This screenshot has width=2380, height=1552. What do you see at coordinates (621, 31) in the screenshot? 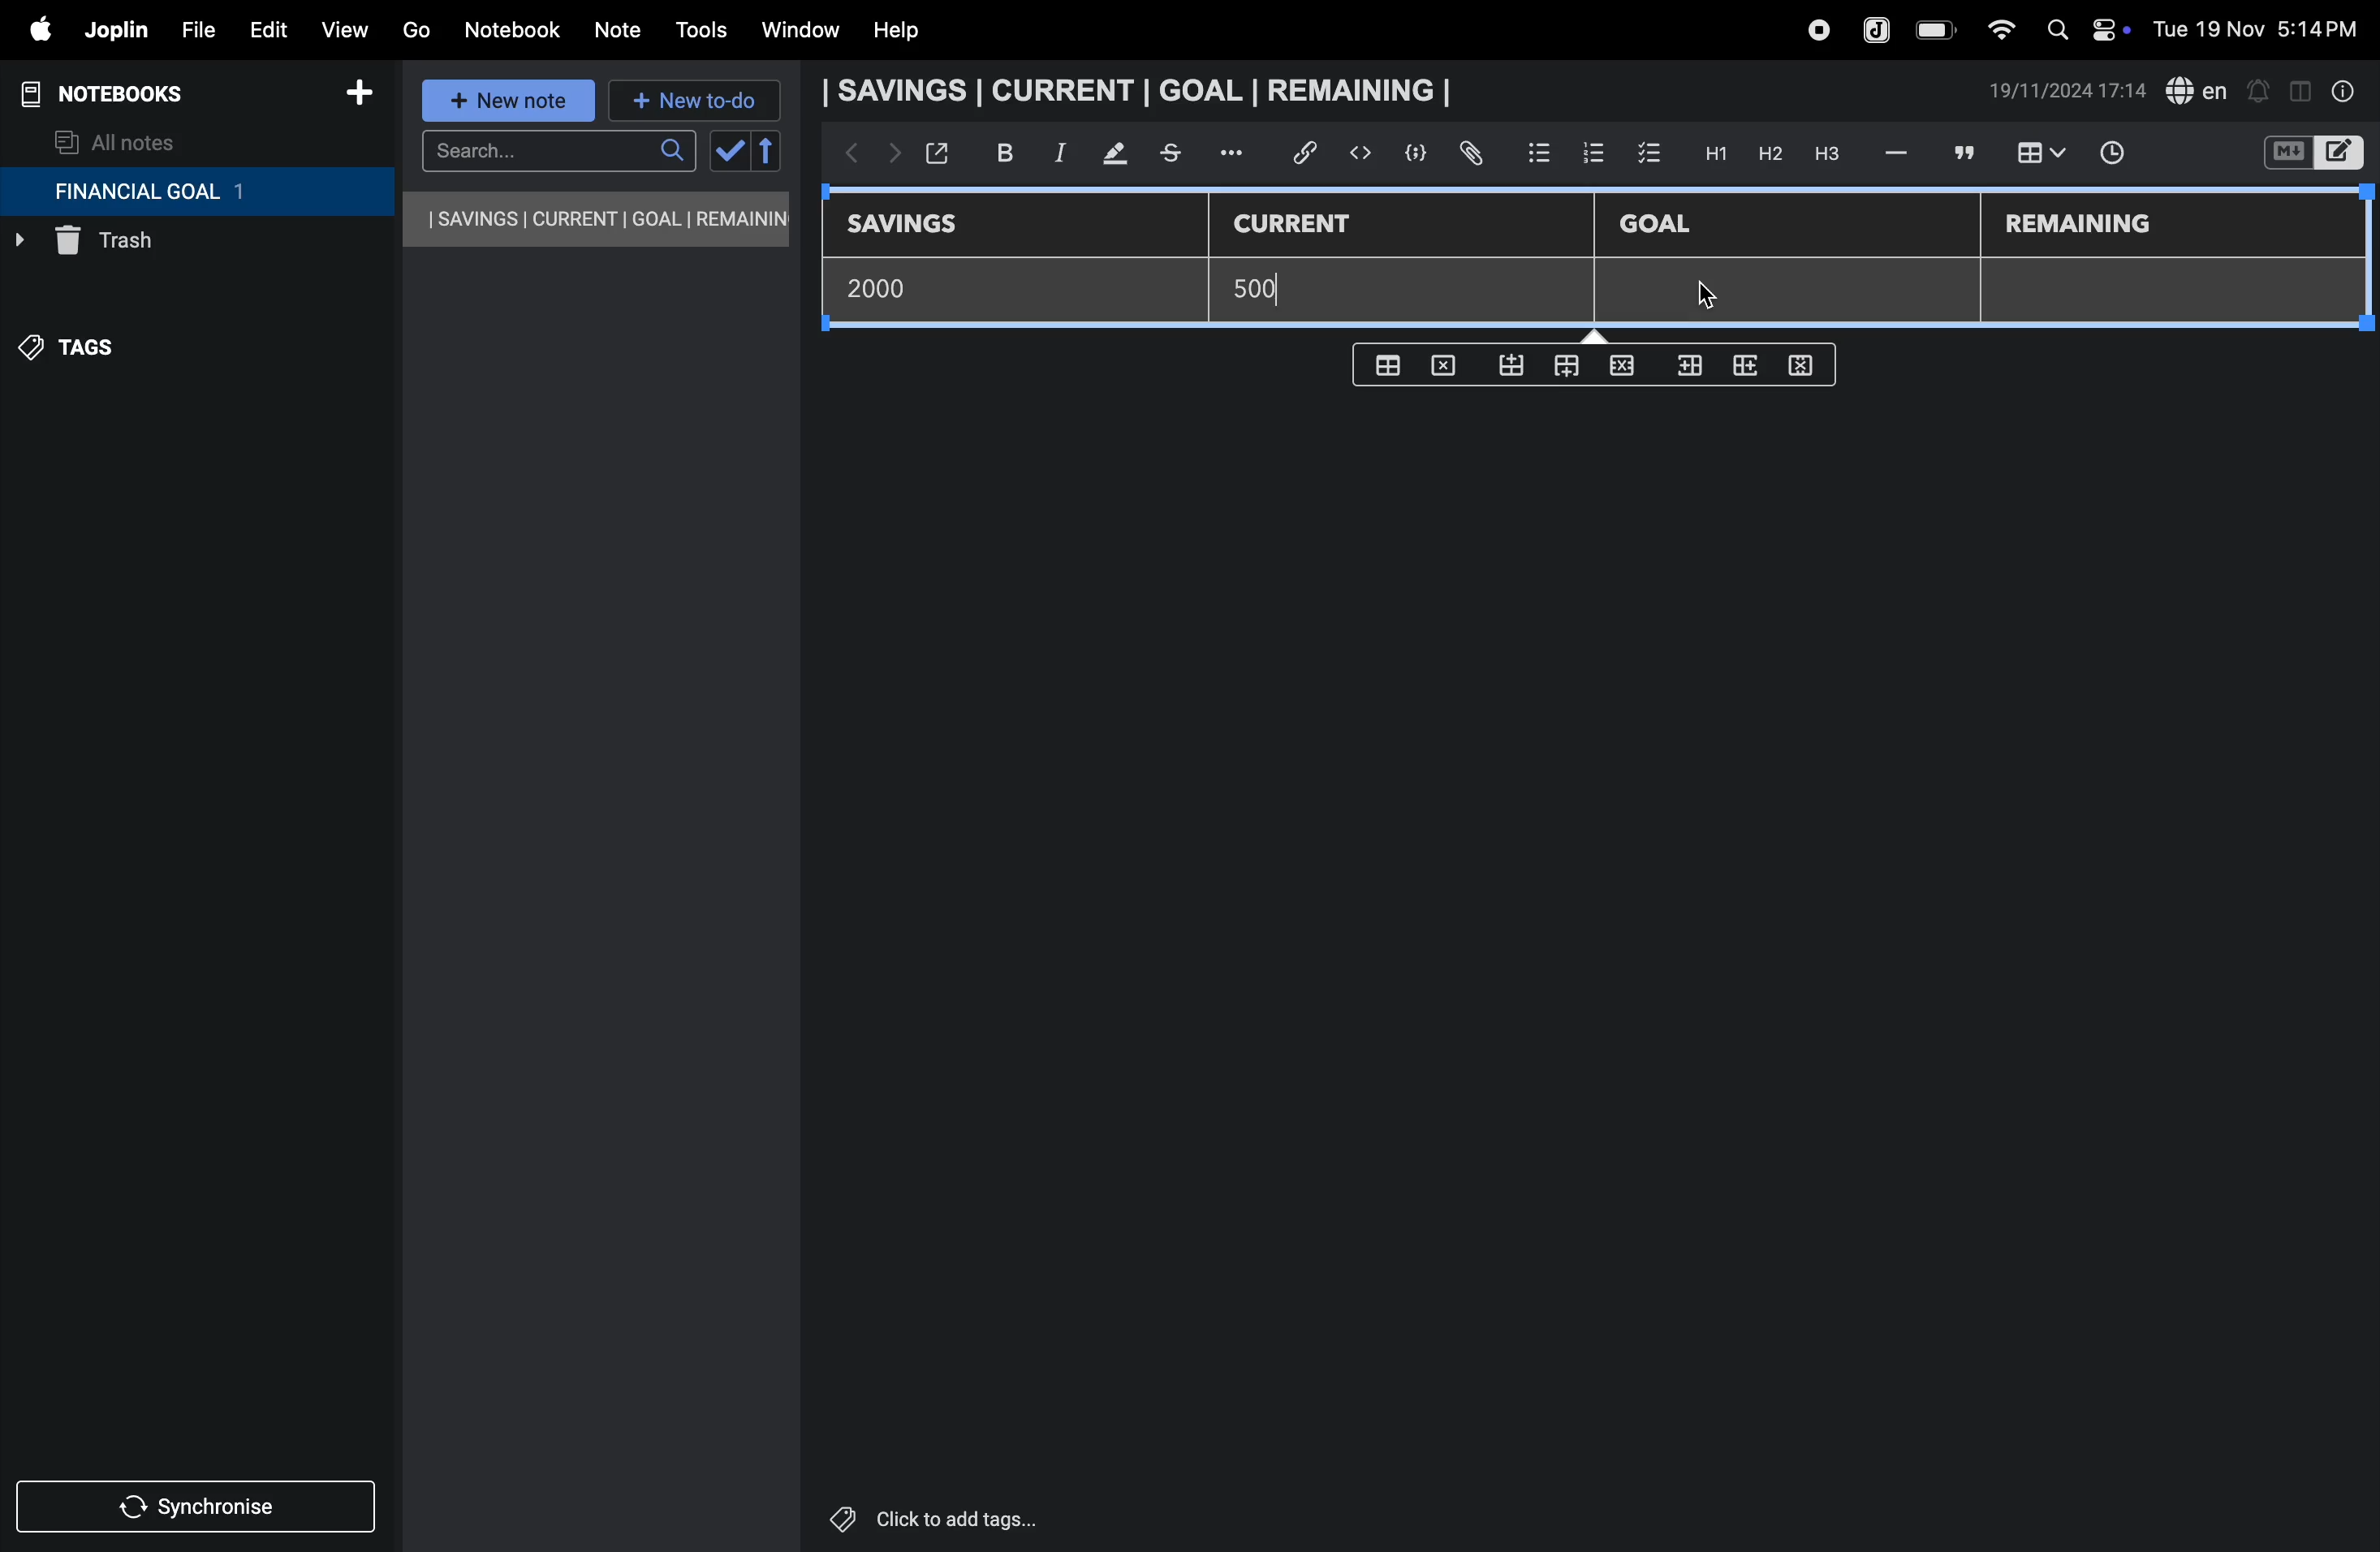
I see `note` at bounding box center [621, 31].